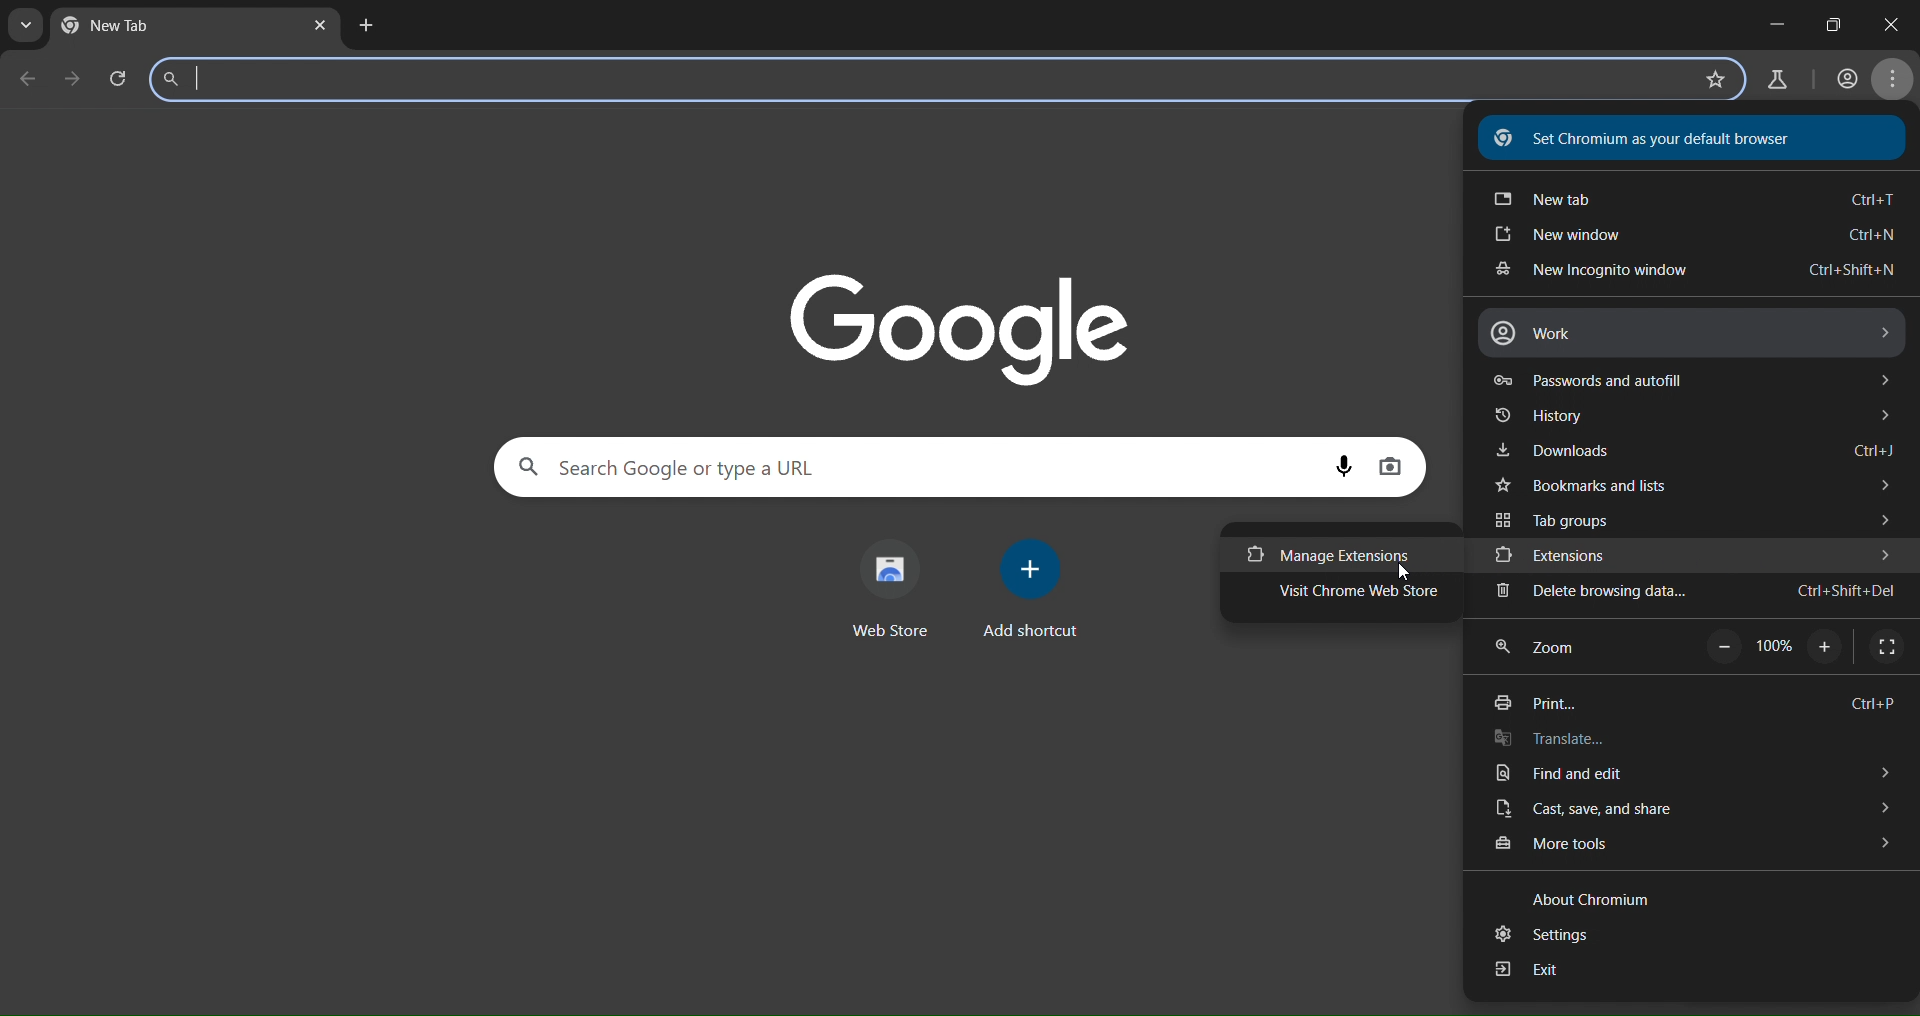 This screenshot has width=1920, height=1016. I want to click on visit chrome webstore, so click(1346, 594).